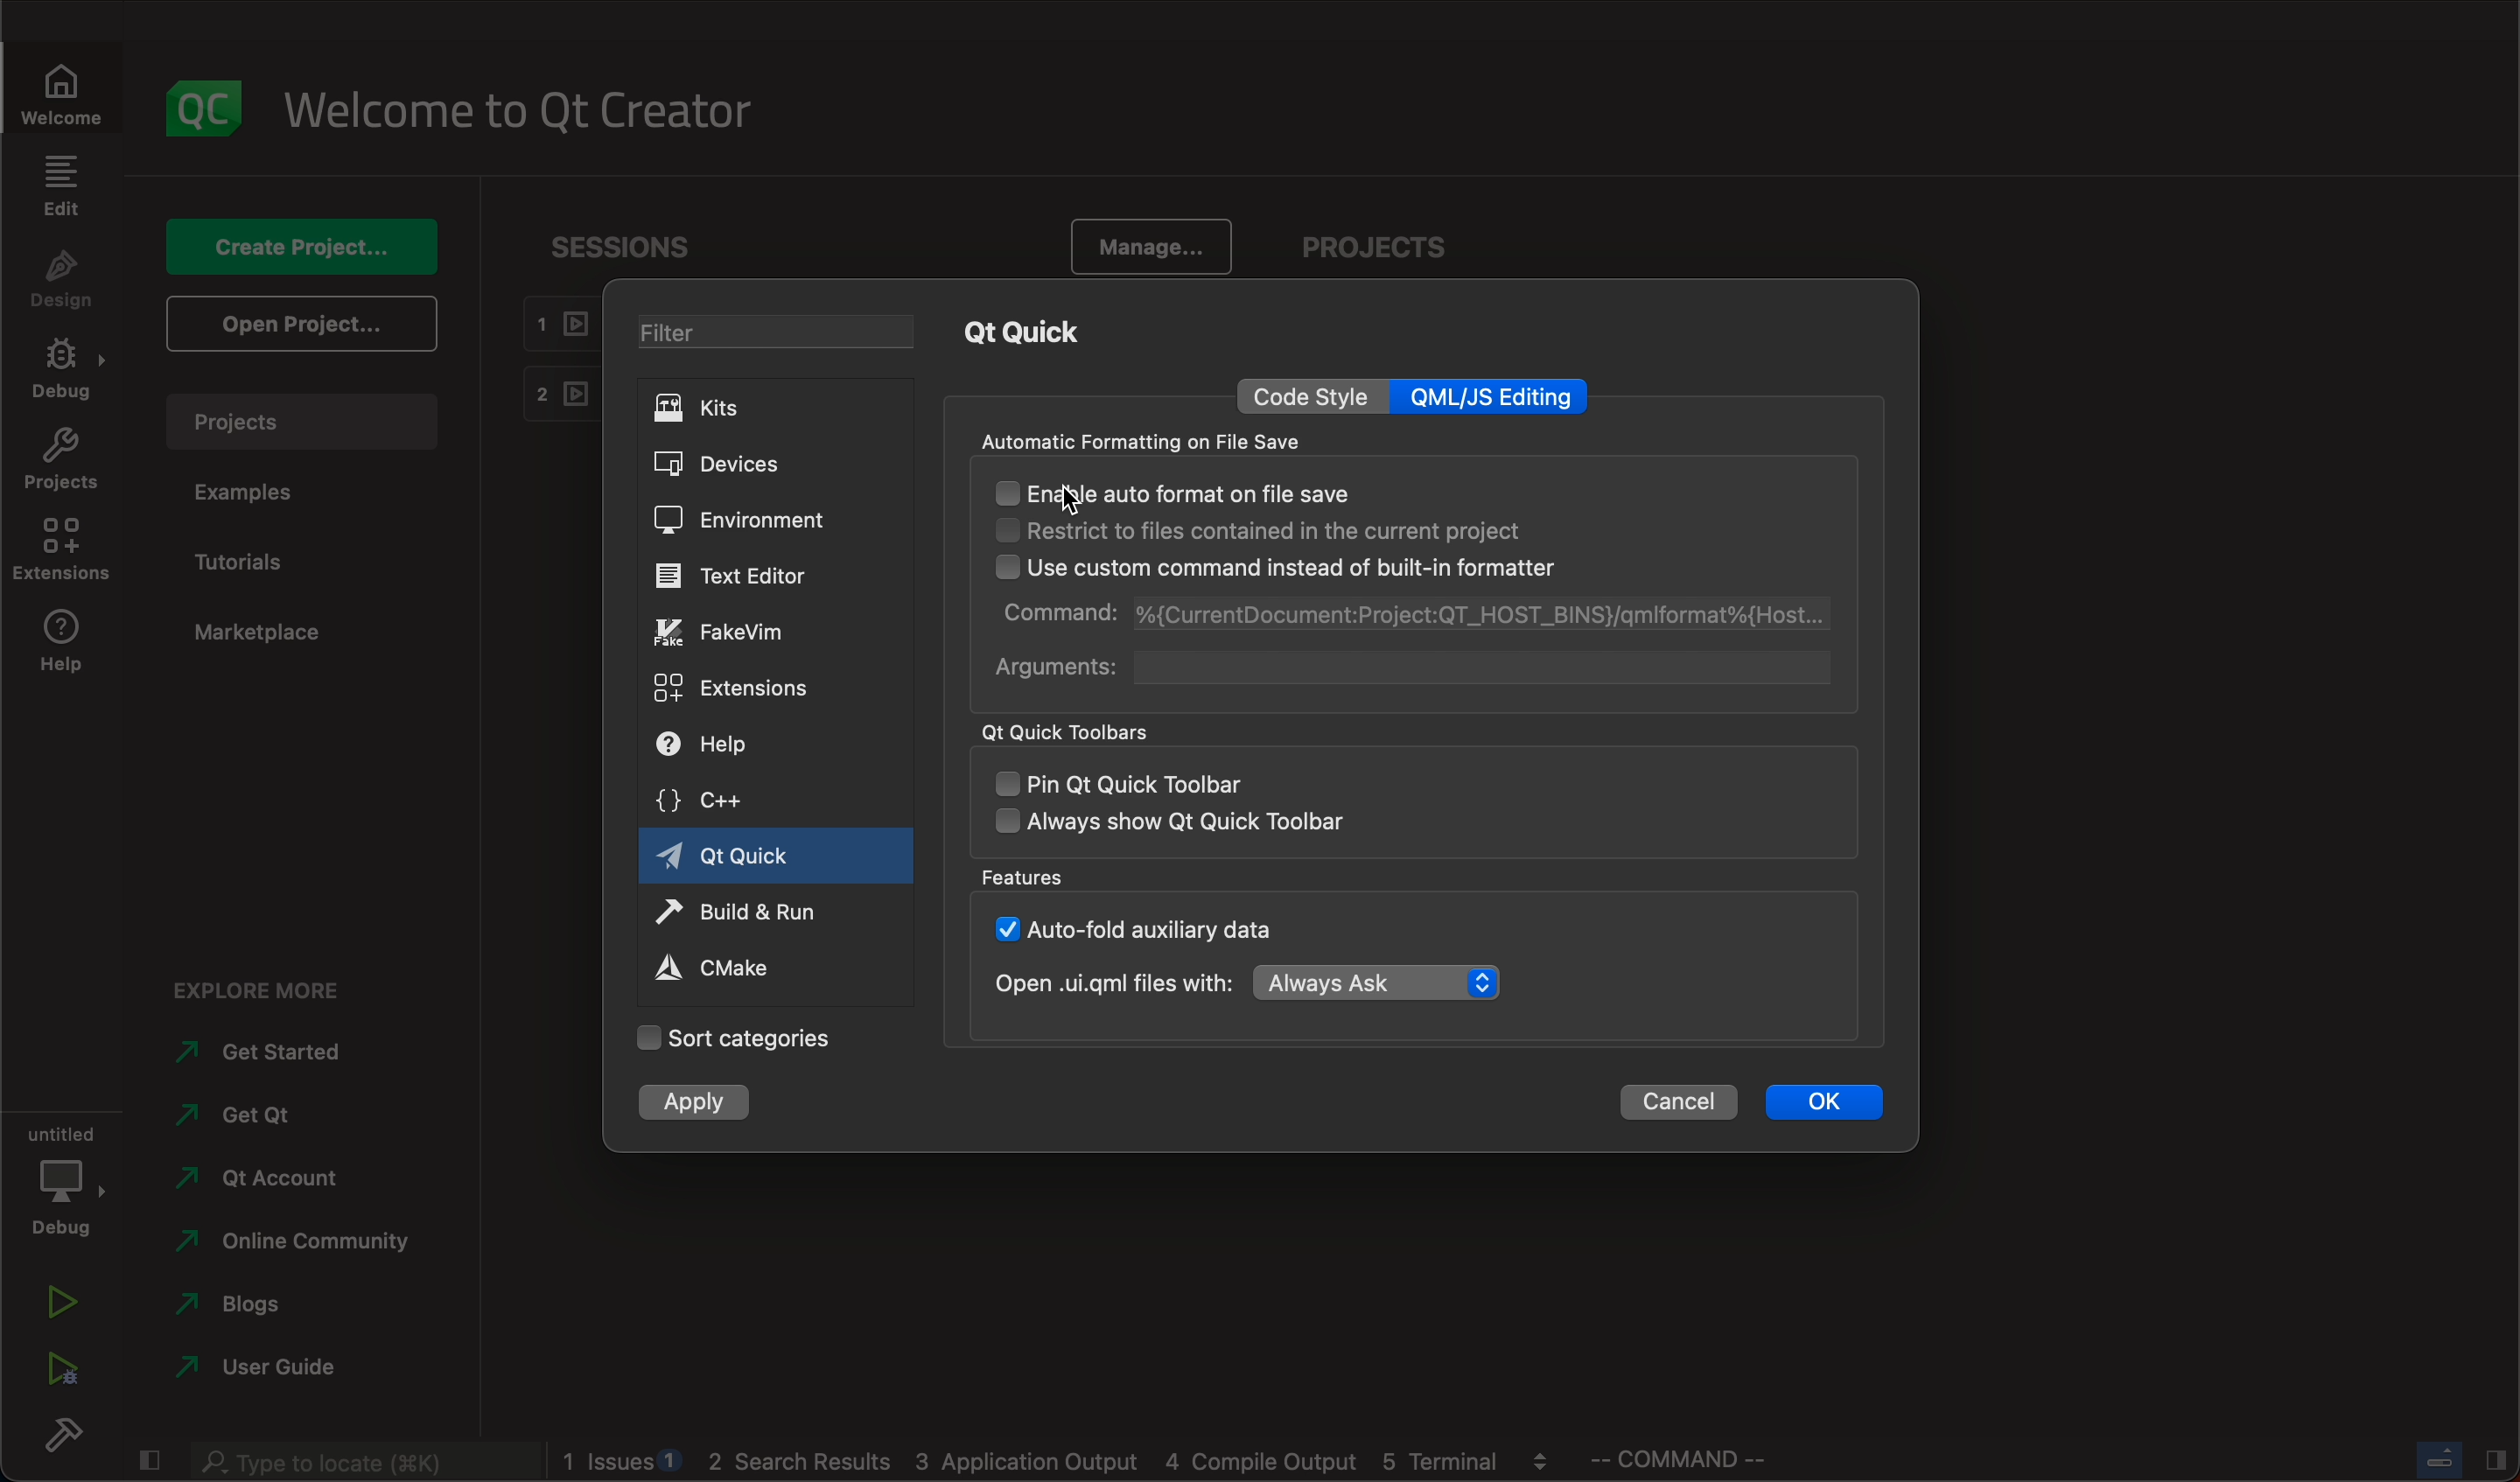  What do you see at coordinates (63, 370) in the screenshot?
I see `debug` at bounding box center [63, 370].